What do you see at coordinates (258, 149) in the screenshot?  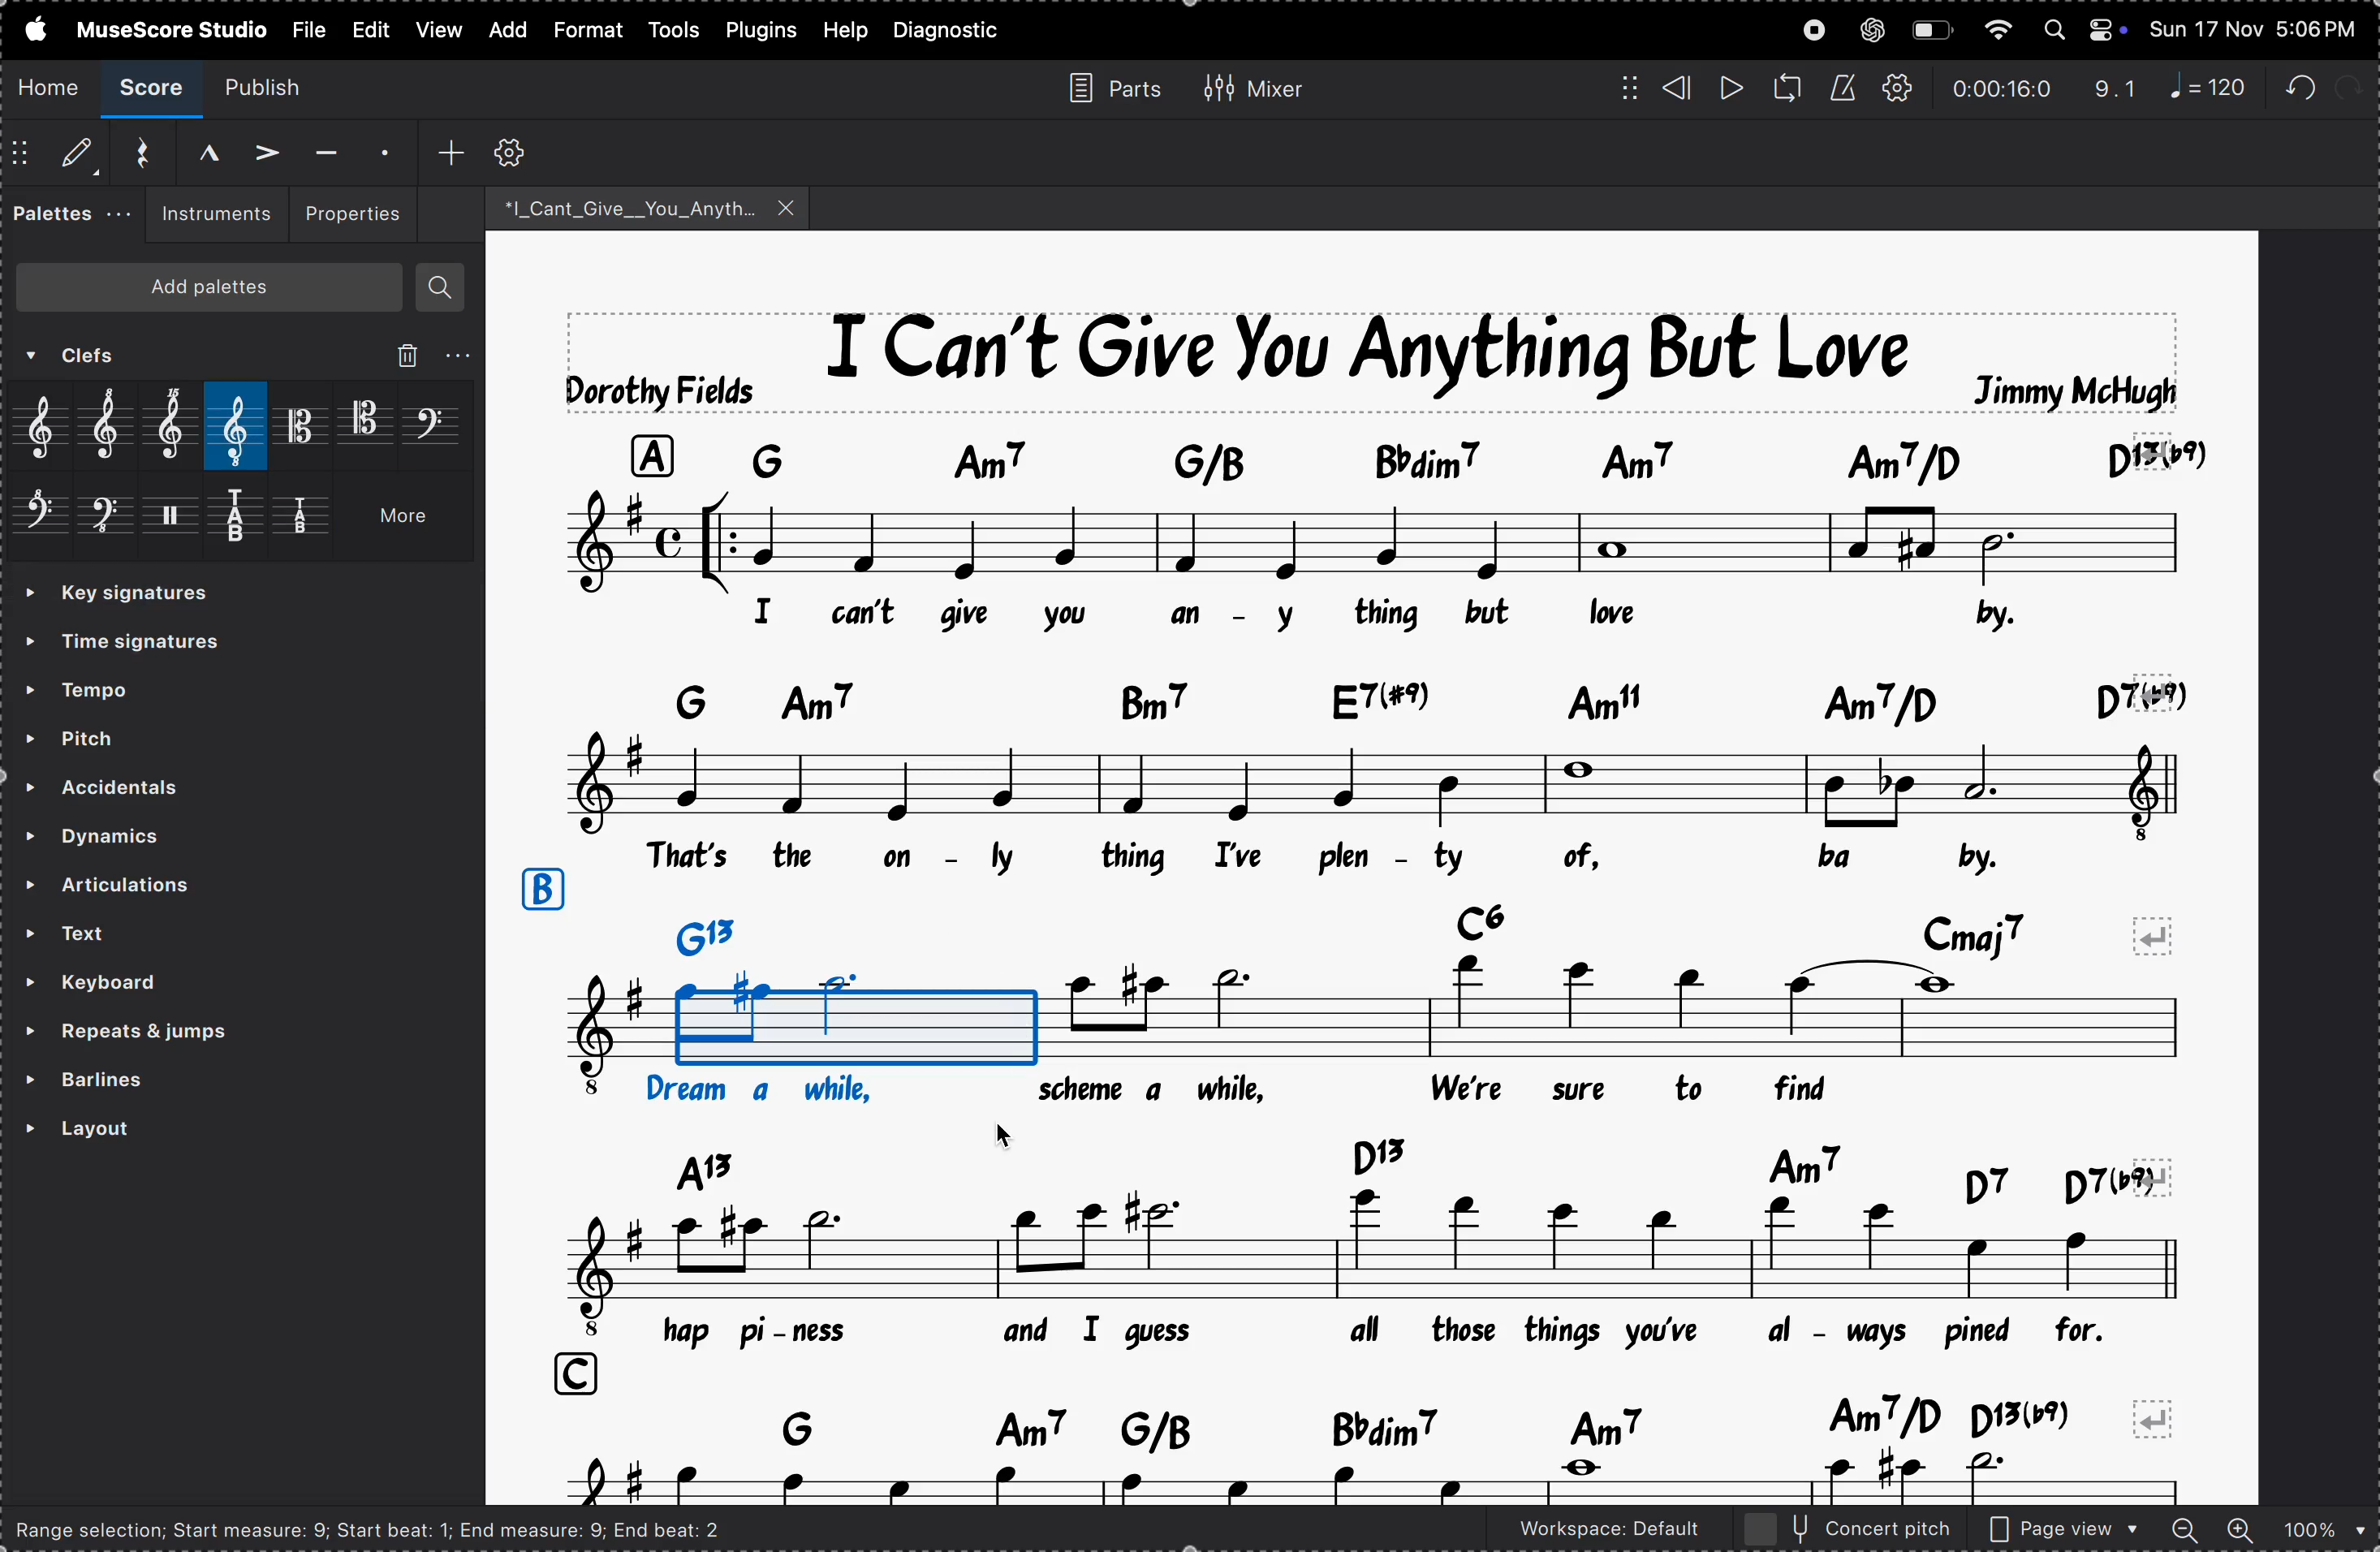 I see `accent` at bounding box center [258, 149].